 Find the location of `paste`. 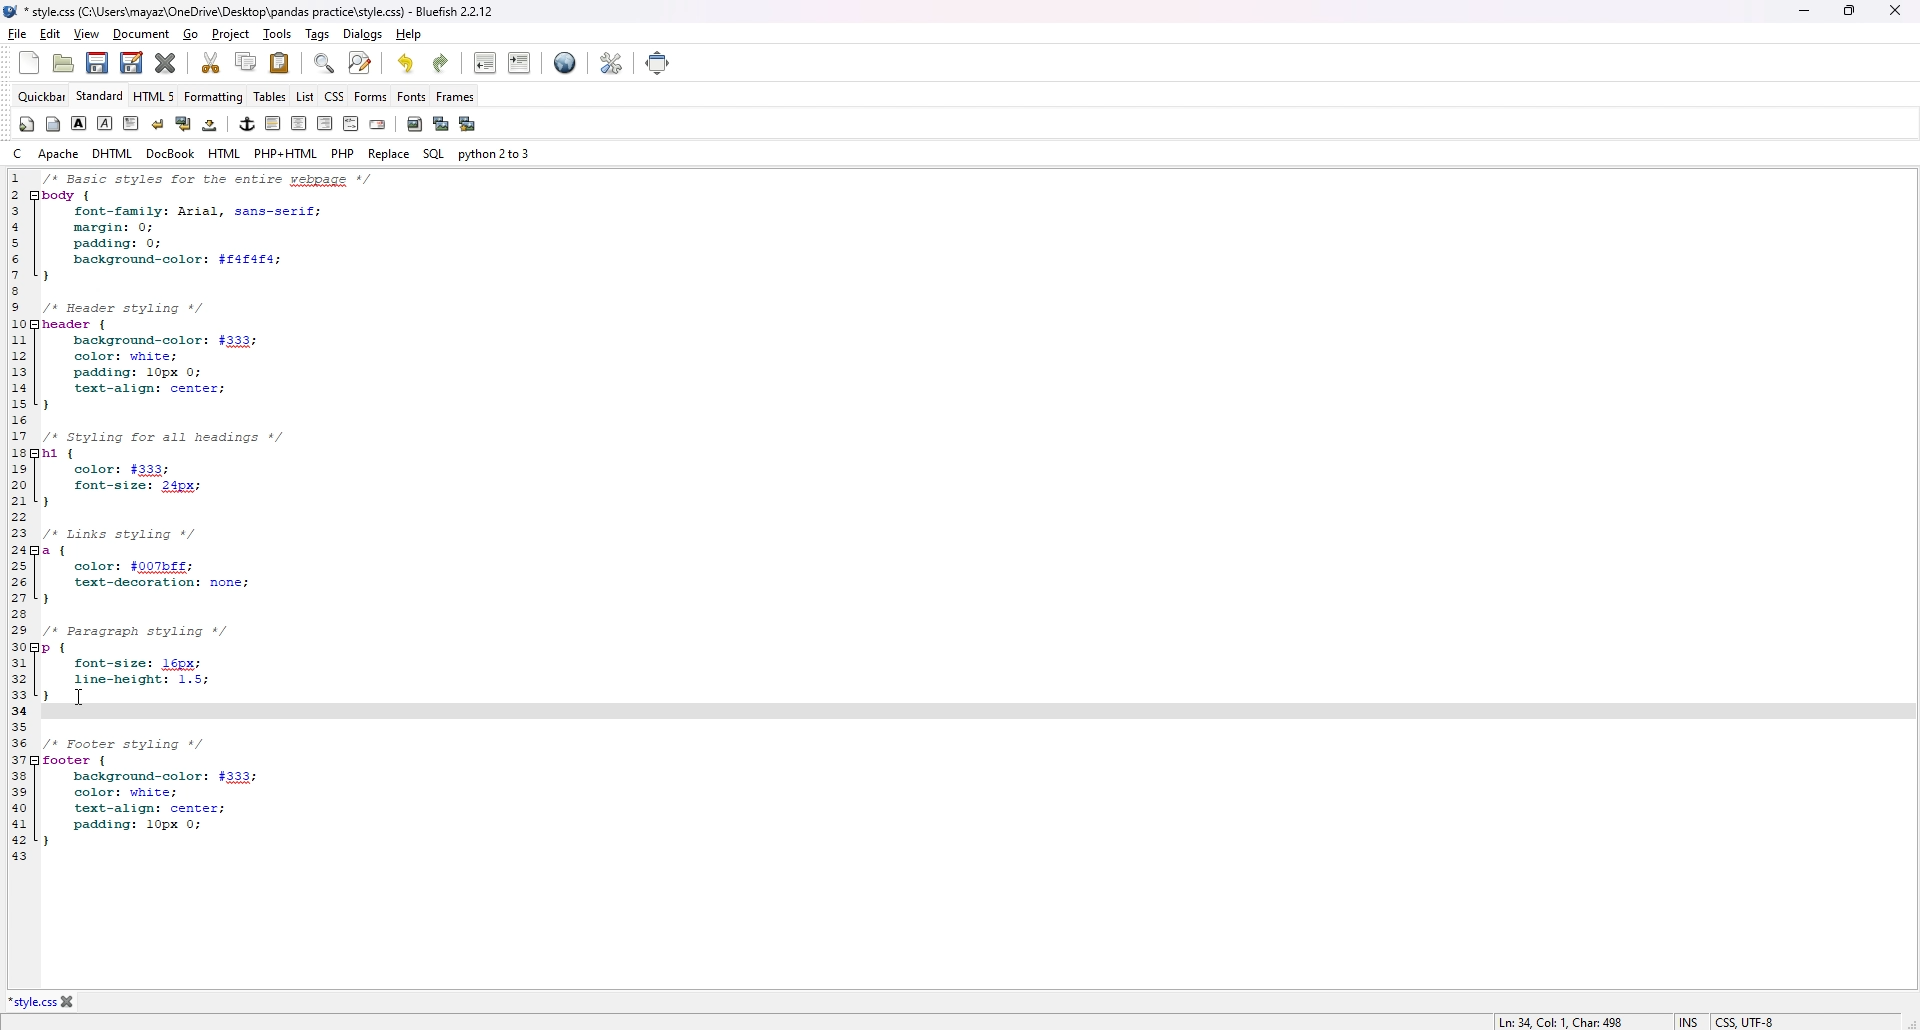

paste is located at coordinates (281, 63).